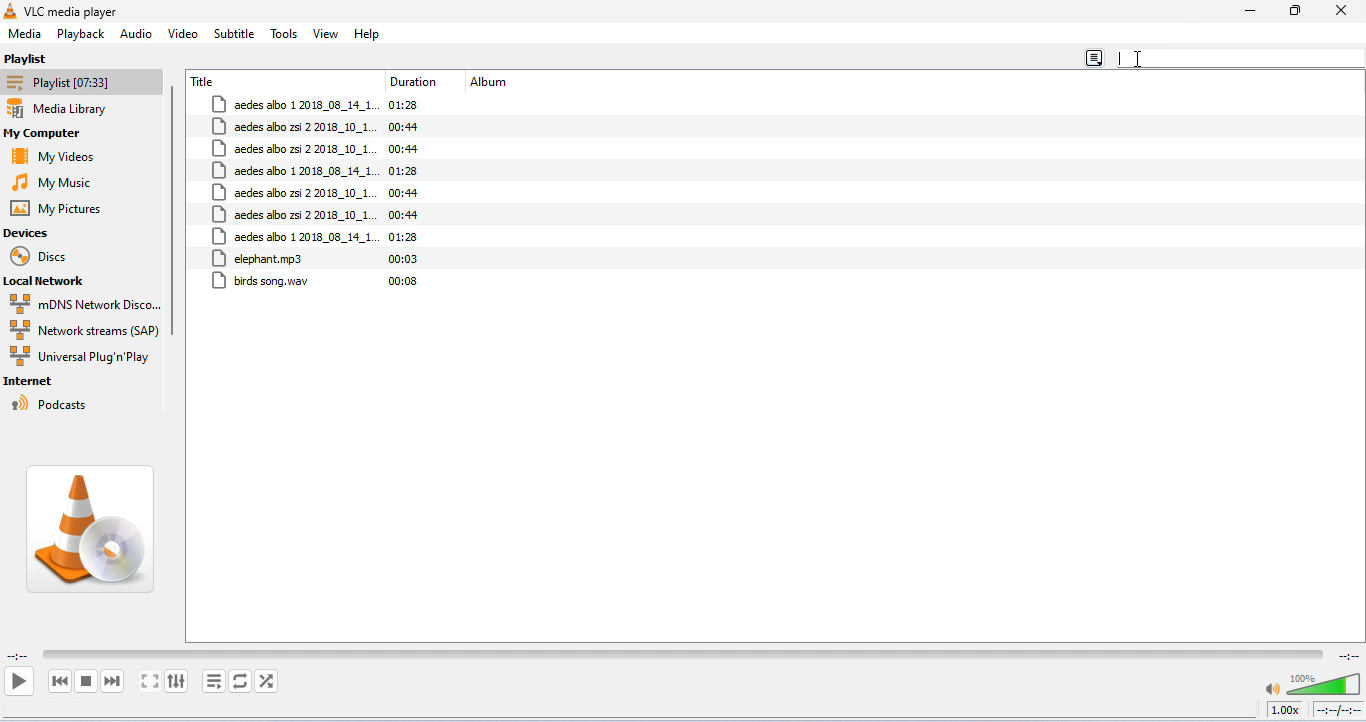 The image size is (1366, 722). What do you see at coordinates (492, 83) in the screenshot?
I see `album` at bounding box center [492, 83].